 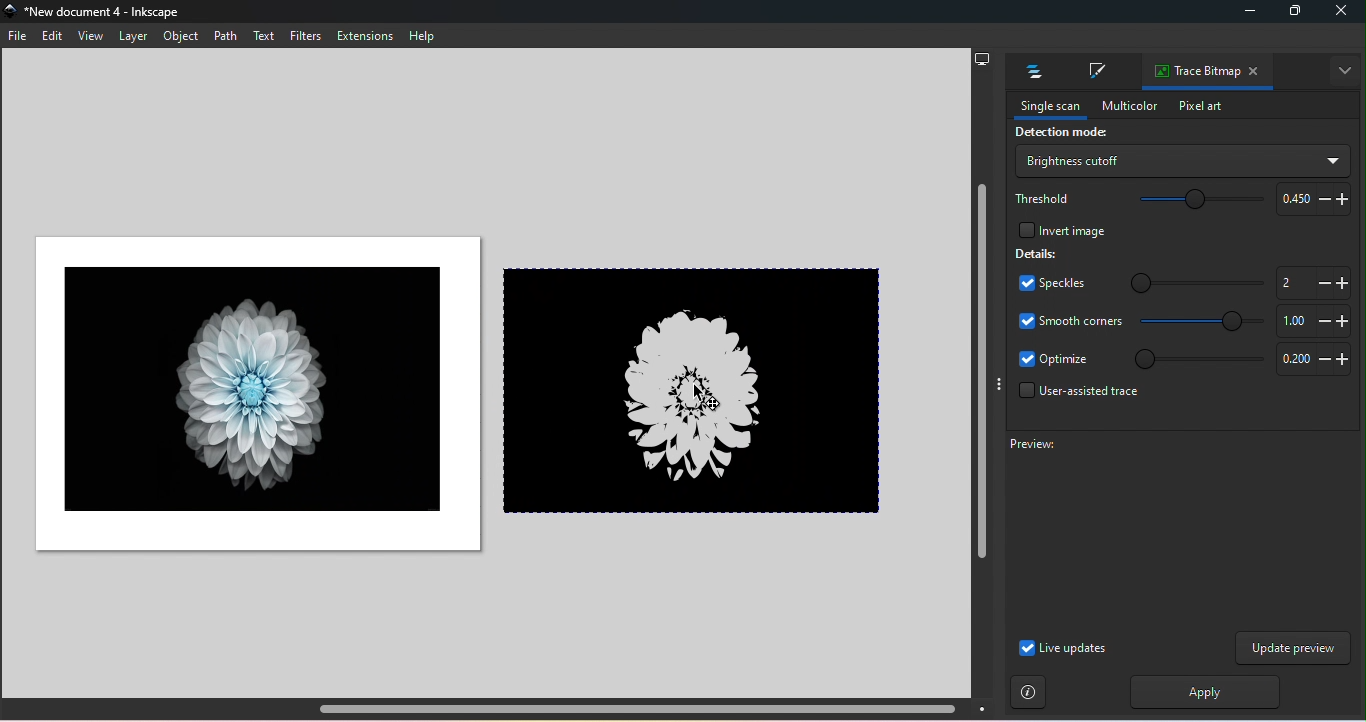 What do you see at coordinates (132, 36) in the screenshot?
I see `Layer` at bounding box center [132, 36].